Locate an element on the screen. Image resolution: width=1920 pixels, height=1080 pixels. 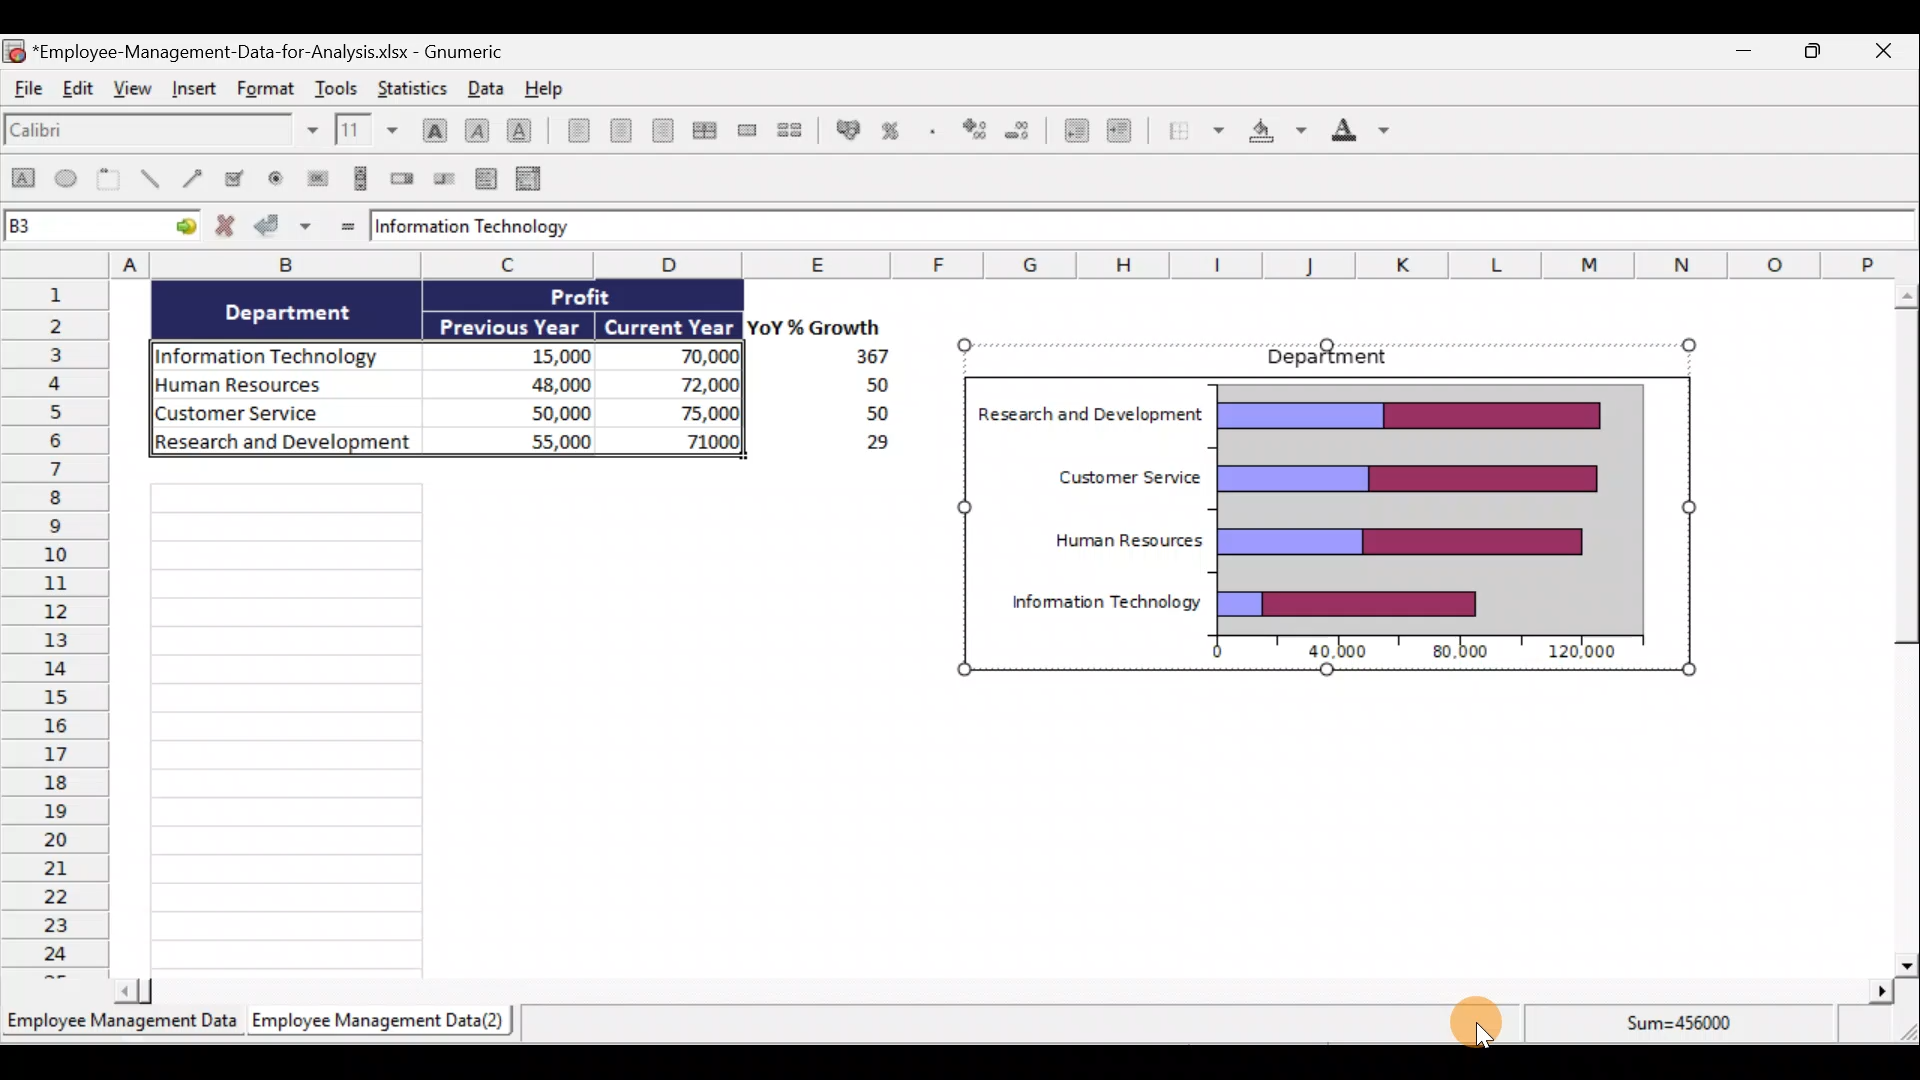
Research and Development is located at coordinates (283, 447).